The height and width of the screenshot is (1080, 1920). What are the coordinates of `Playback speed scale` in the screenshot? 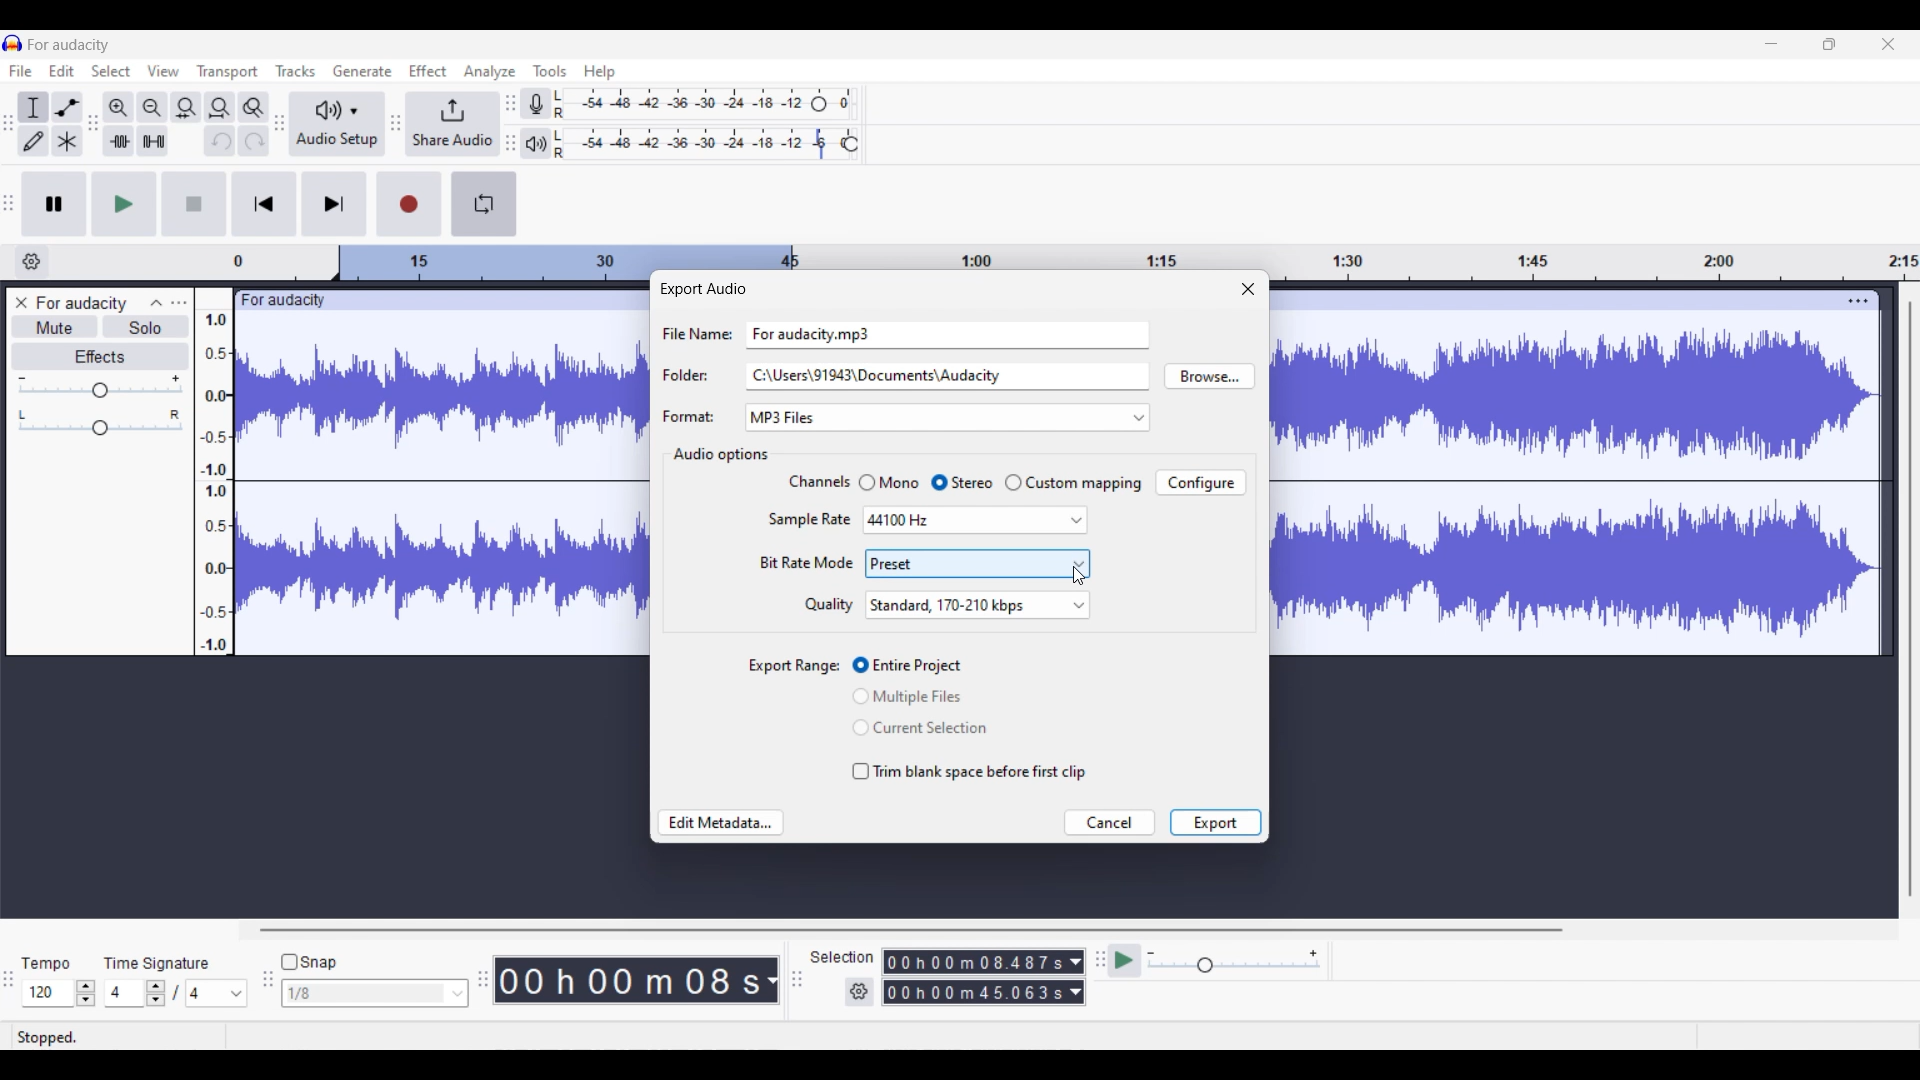 It's located at (1234, 960).